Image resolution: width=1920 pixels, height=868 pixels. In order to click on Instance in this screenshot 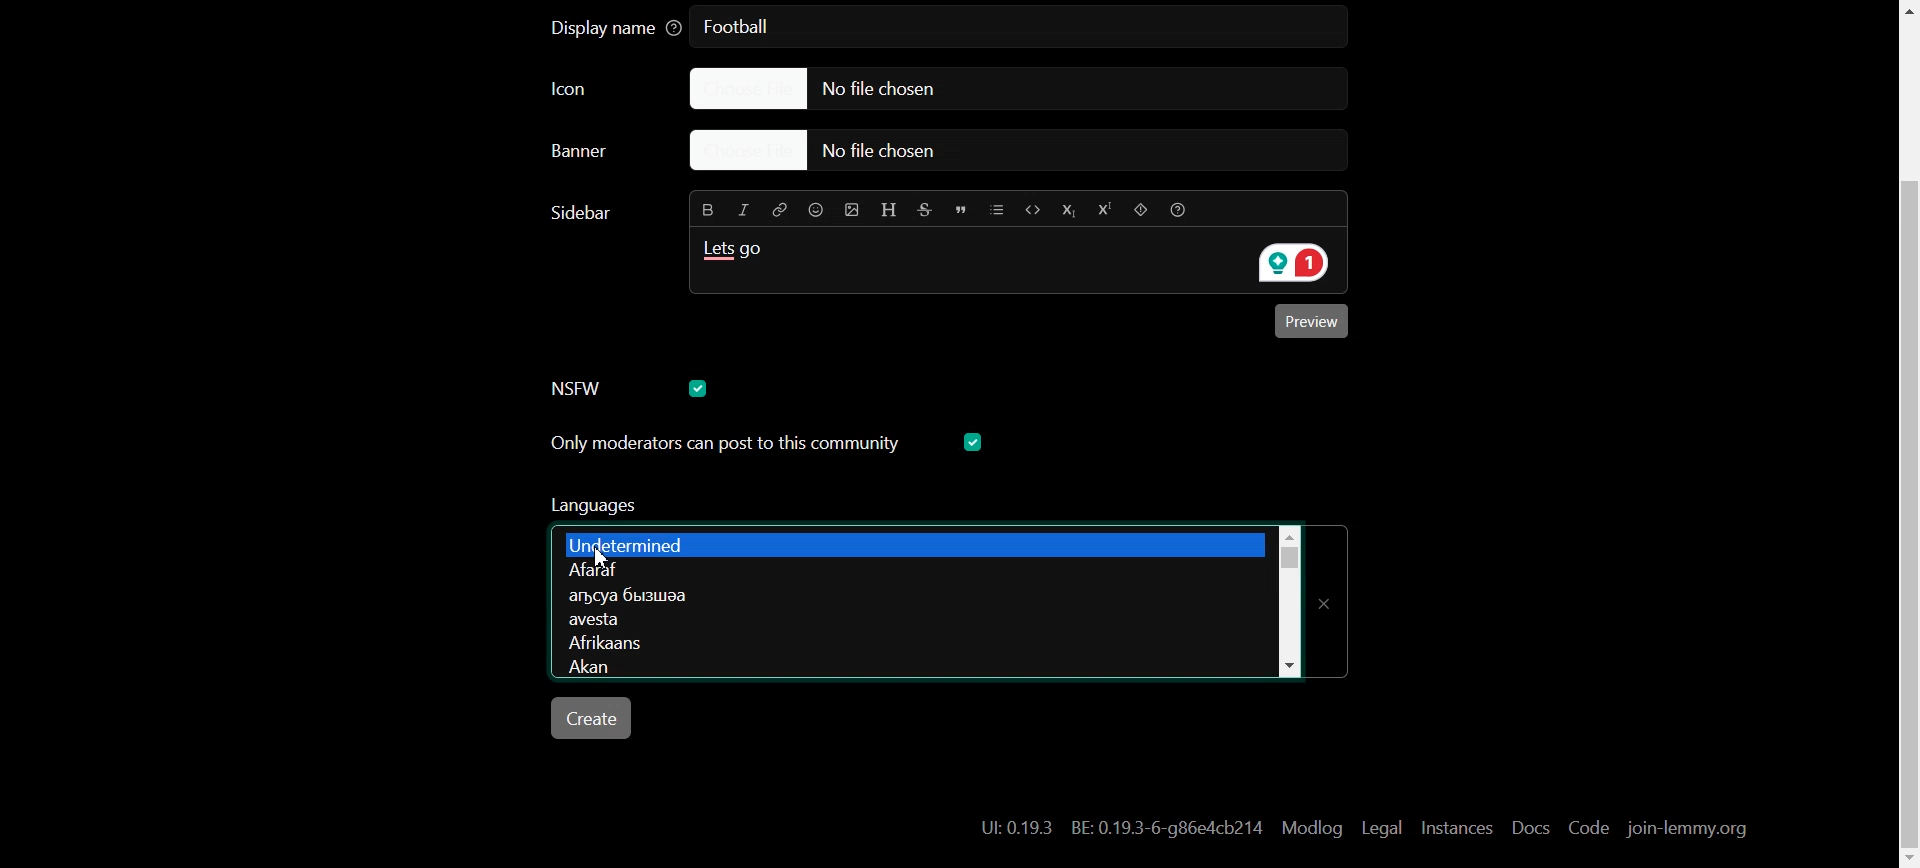, I will do `click(1456, 827)`.